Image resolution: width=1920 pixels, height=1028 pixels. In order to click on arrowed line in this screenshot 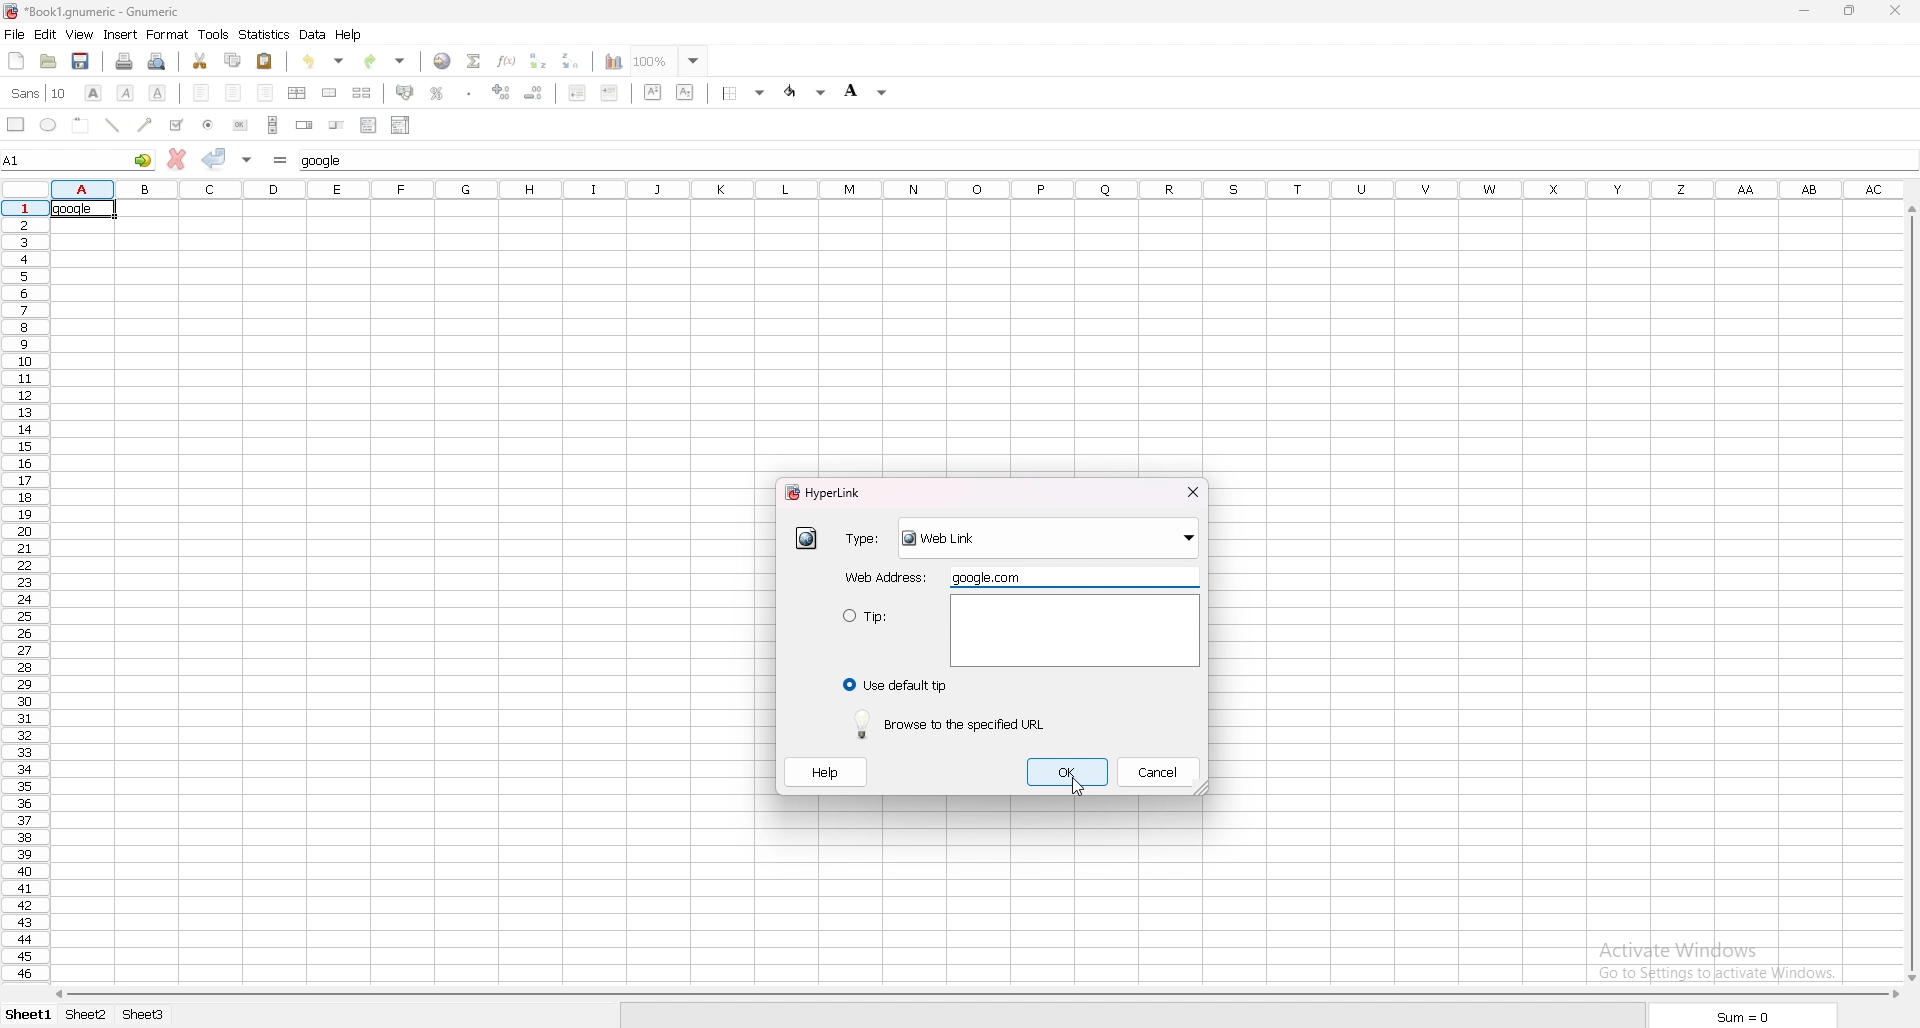, I will do `click(146, 125)`.